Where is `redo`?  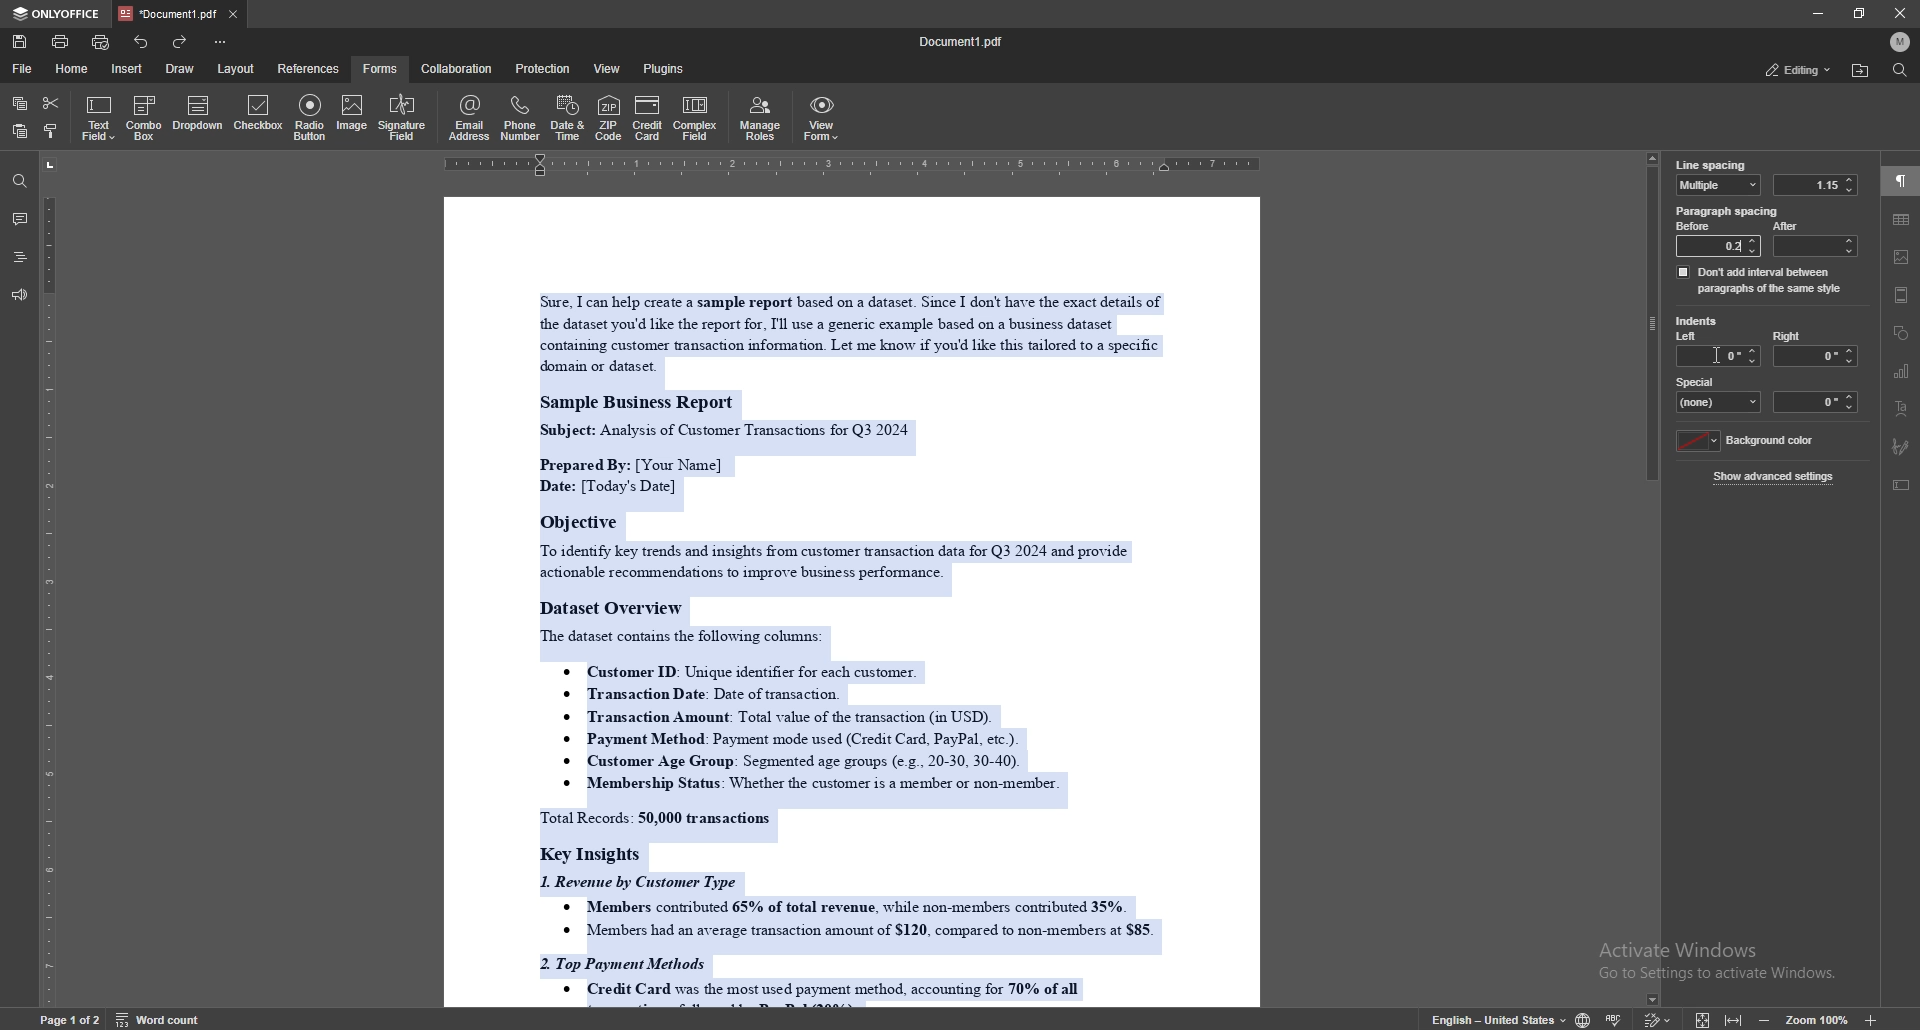
redo is located at coordinates (178, 42).